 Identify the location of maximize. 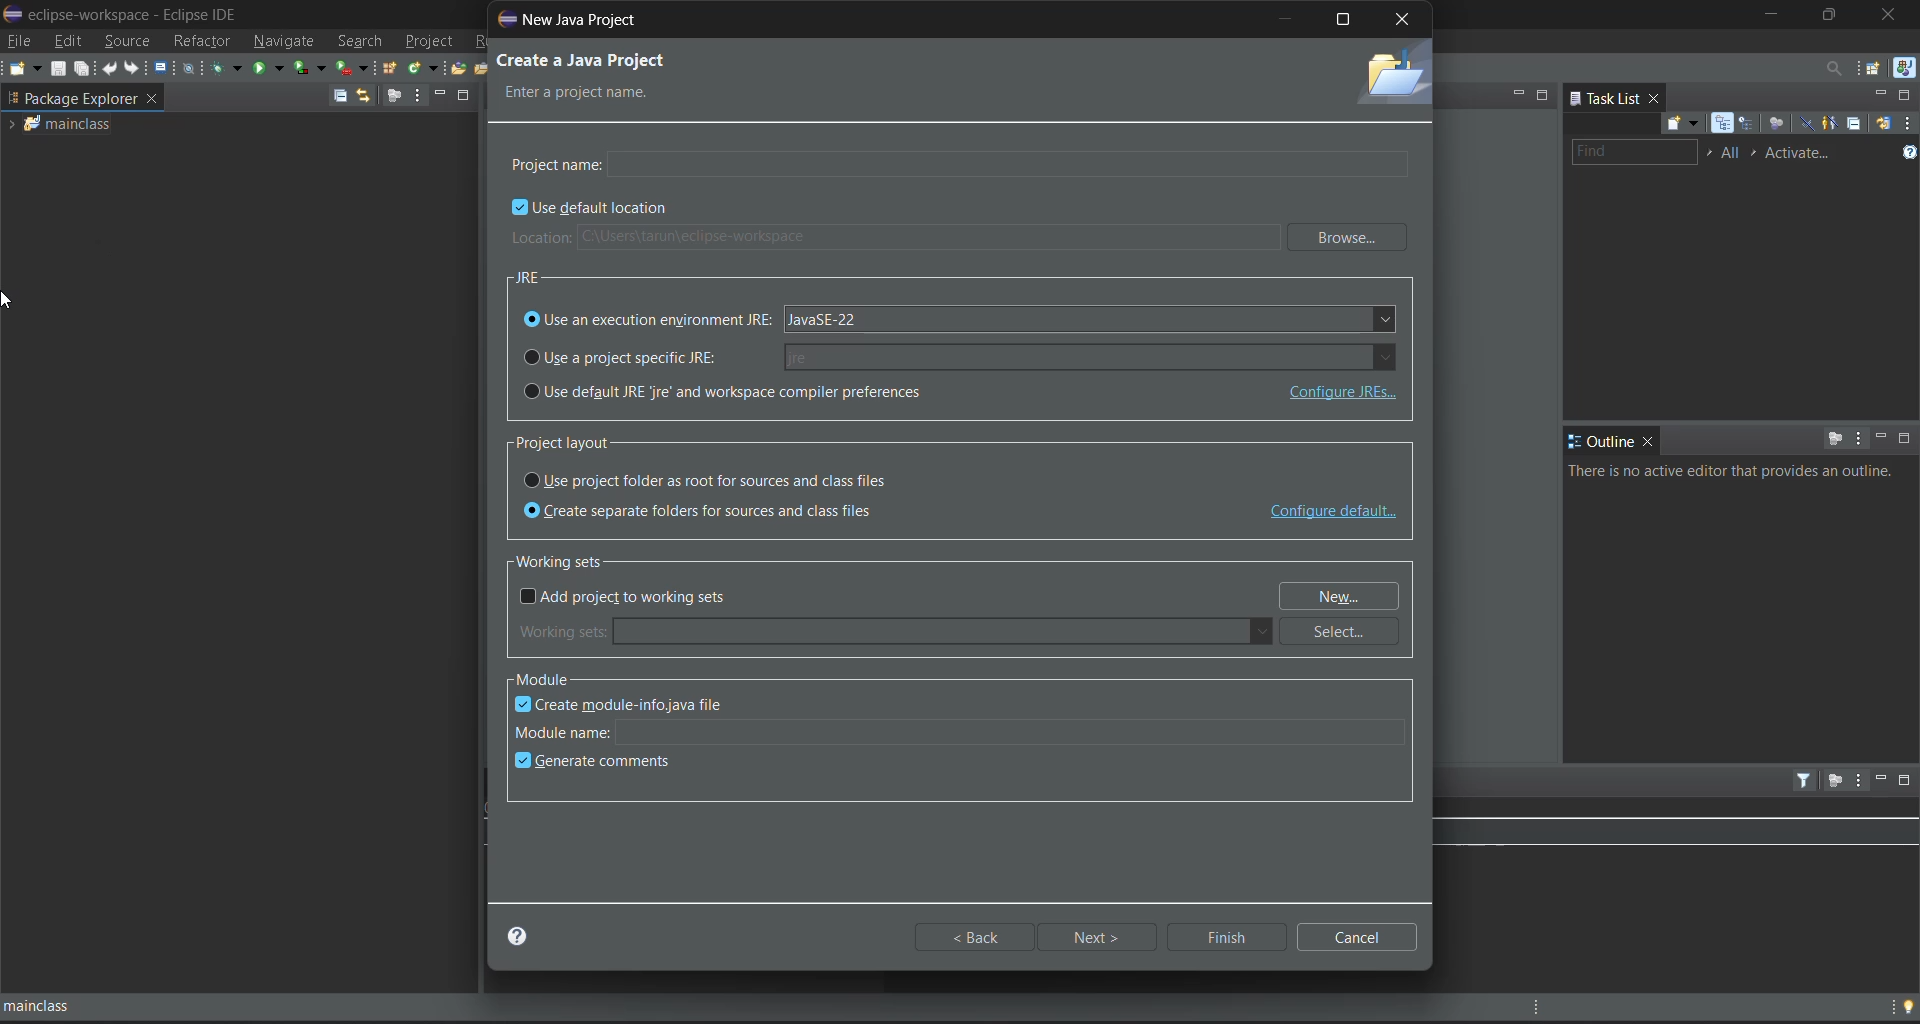
(1544, 93).